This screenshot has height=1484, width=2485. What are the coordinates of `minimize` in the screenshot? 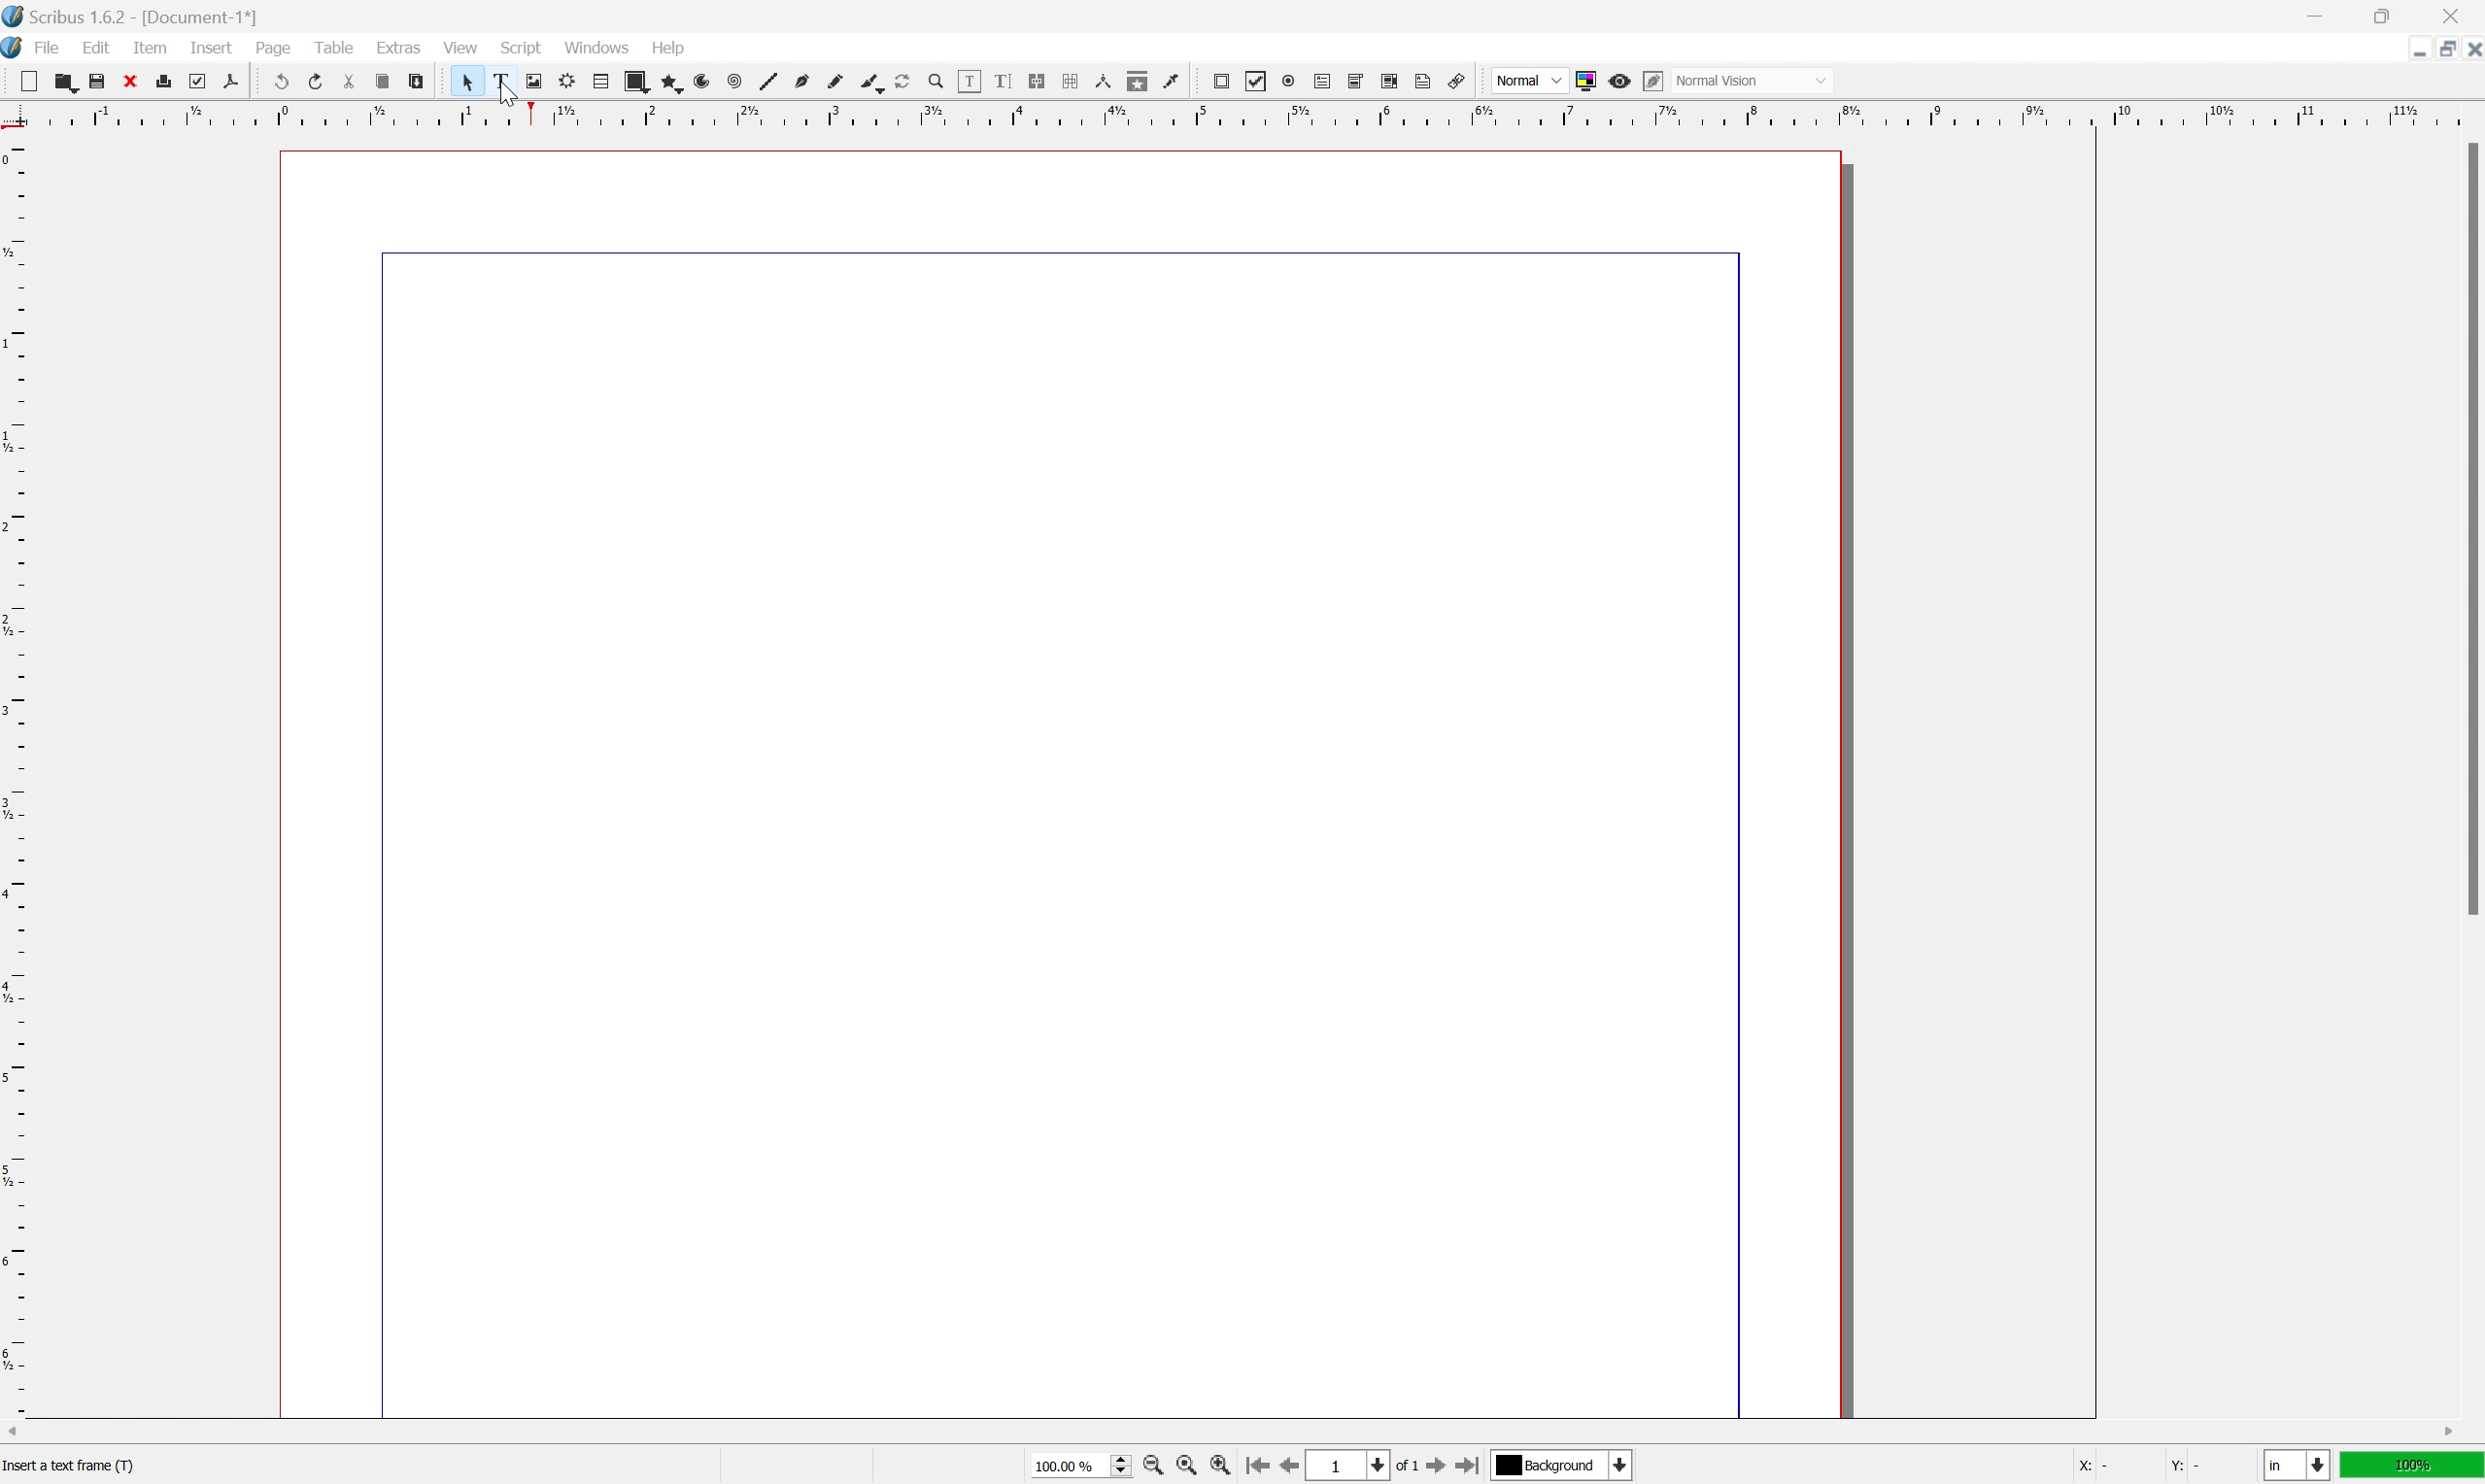 It's located at (2314, 15).